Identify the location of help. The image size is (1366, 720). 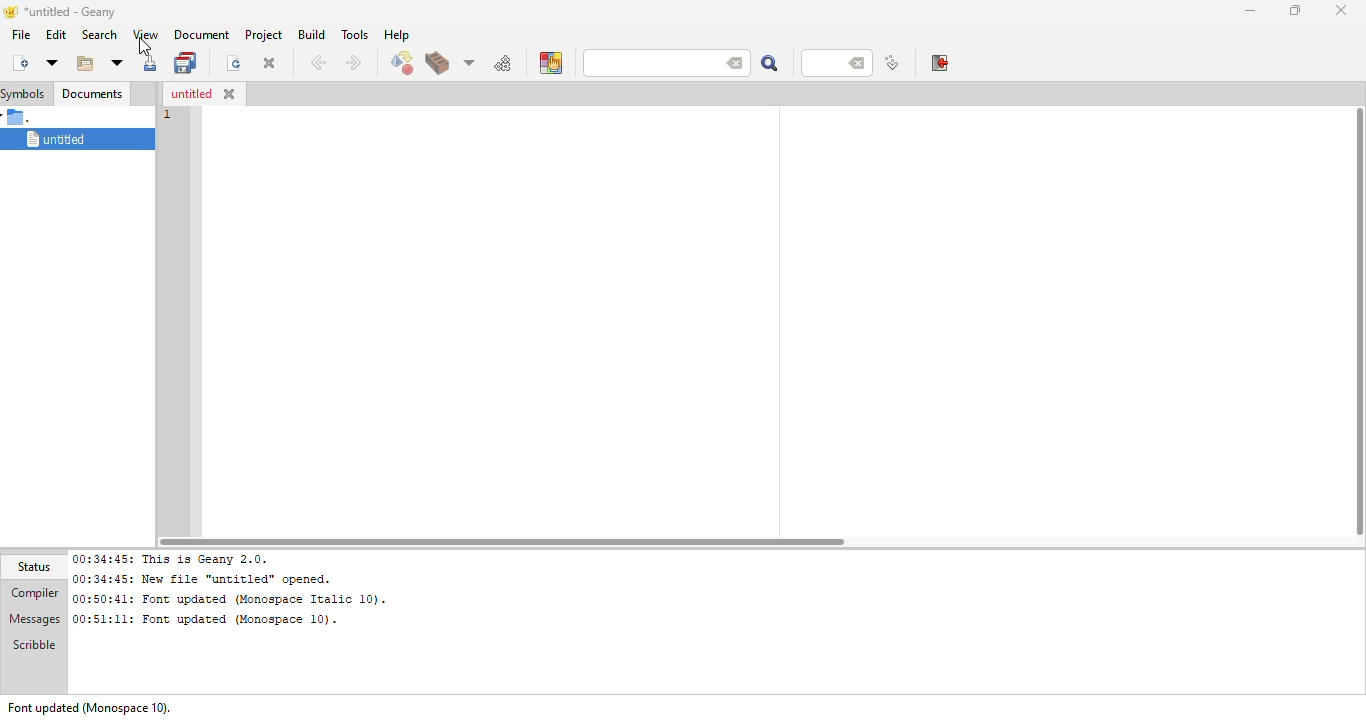
(395, 35).